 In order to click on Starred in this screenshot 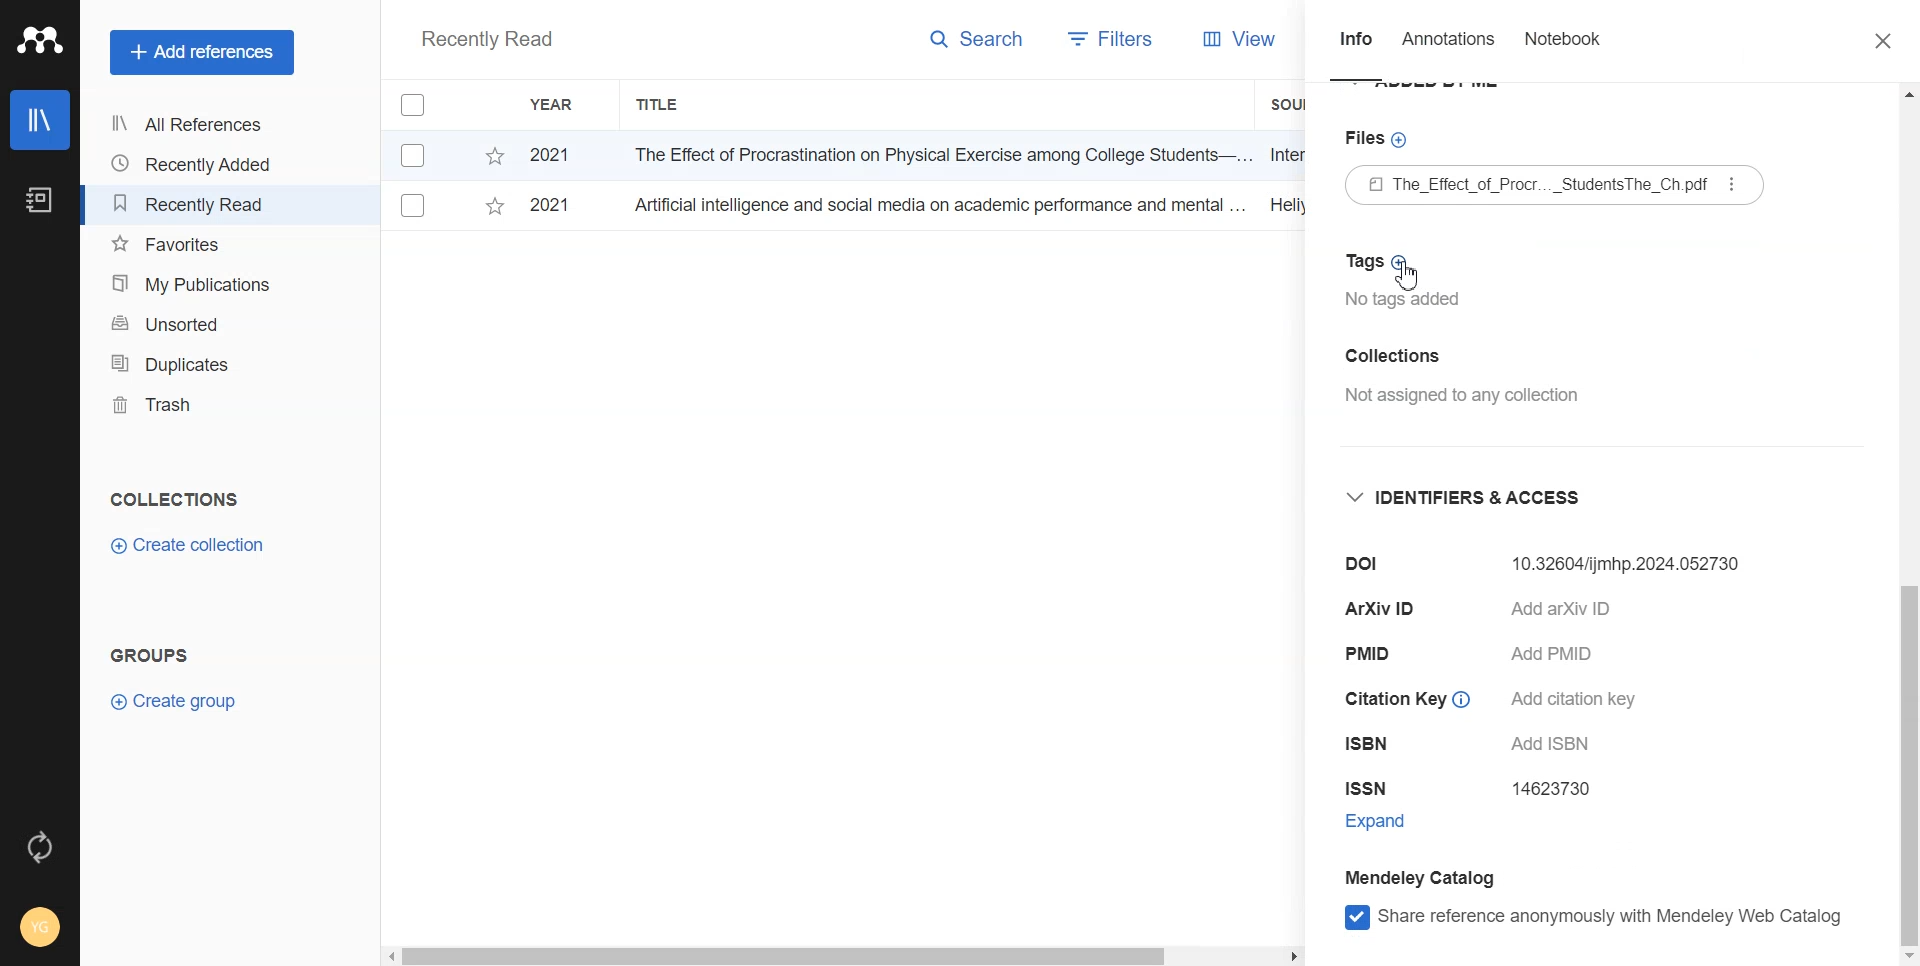, I will do `click(494, 210)`.